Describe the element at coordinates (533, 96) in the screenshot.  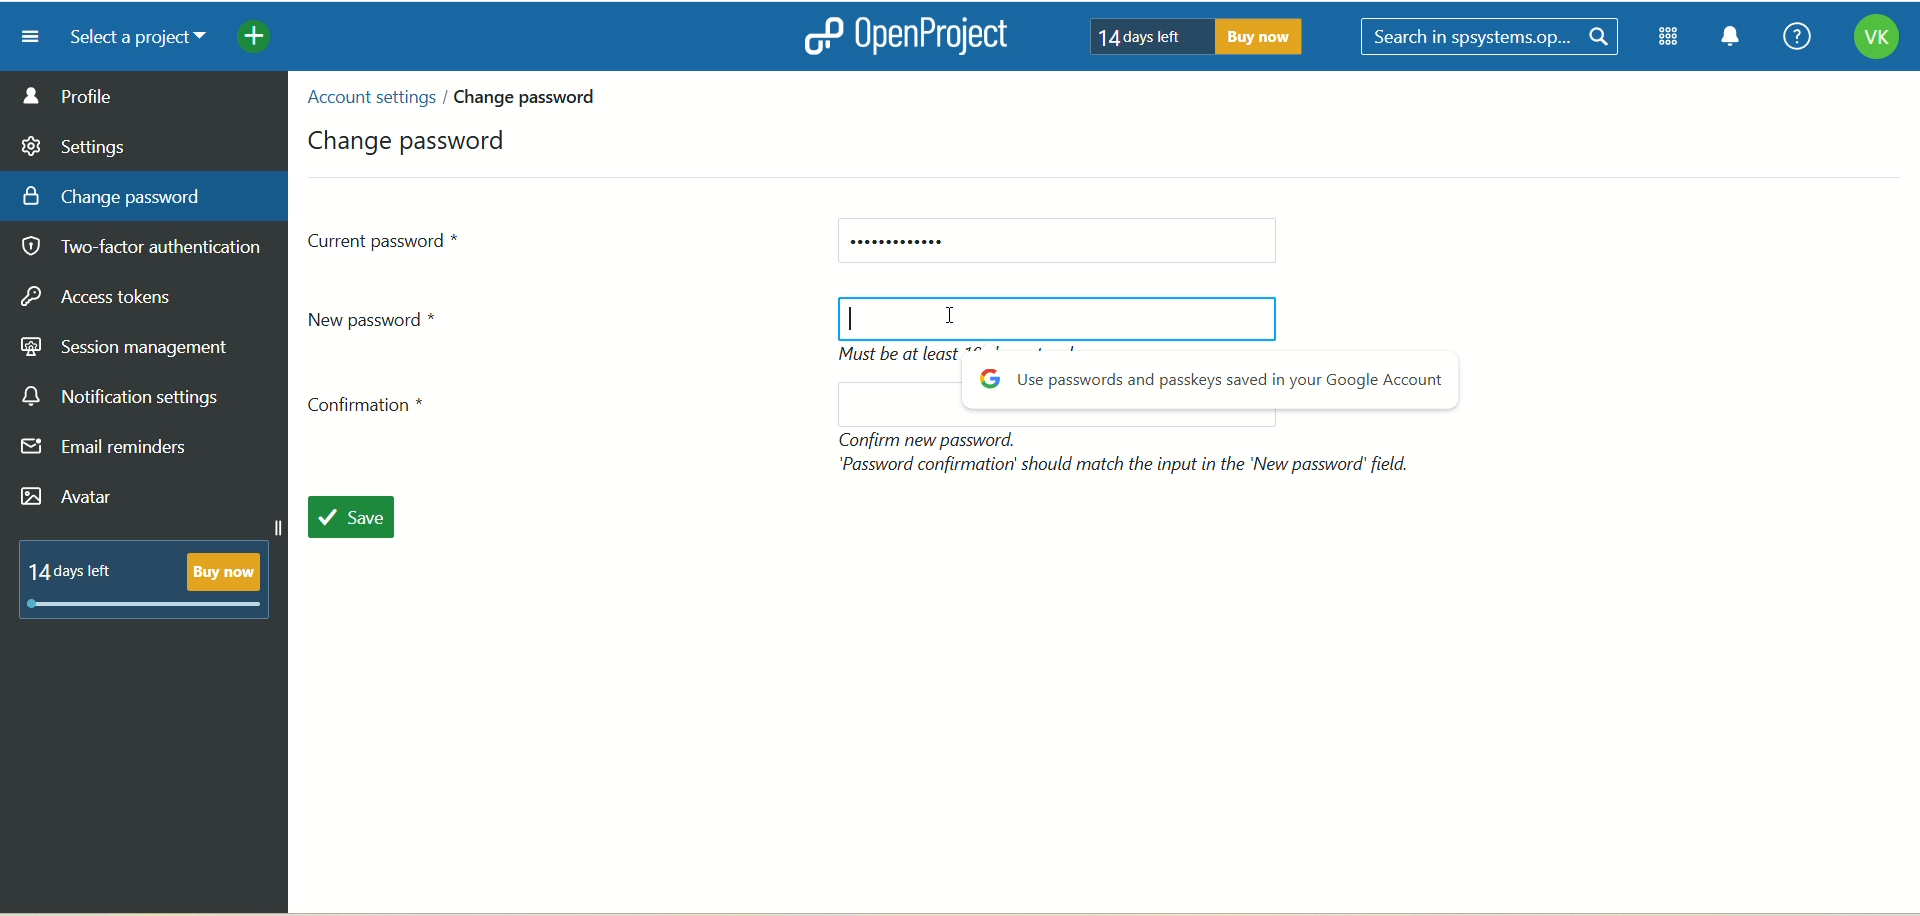
I see `change password` at that location.